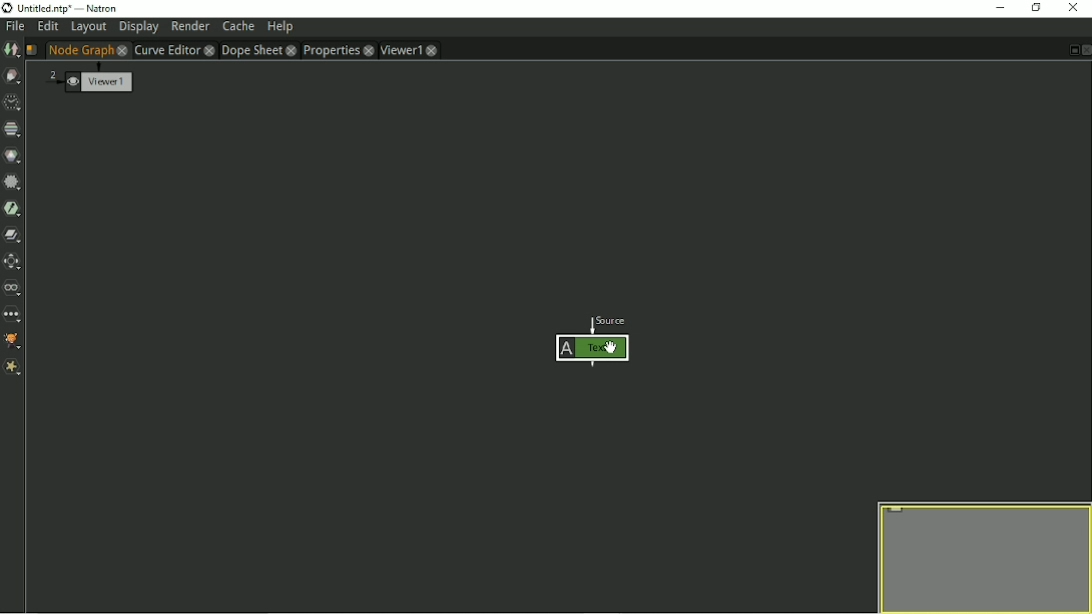 The width and height of the screenshot is (1092, 614). I want to click on Close, so click(1074, 8).